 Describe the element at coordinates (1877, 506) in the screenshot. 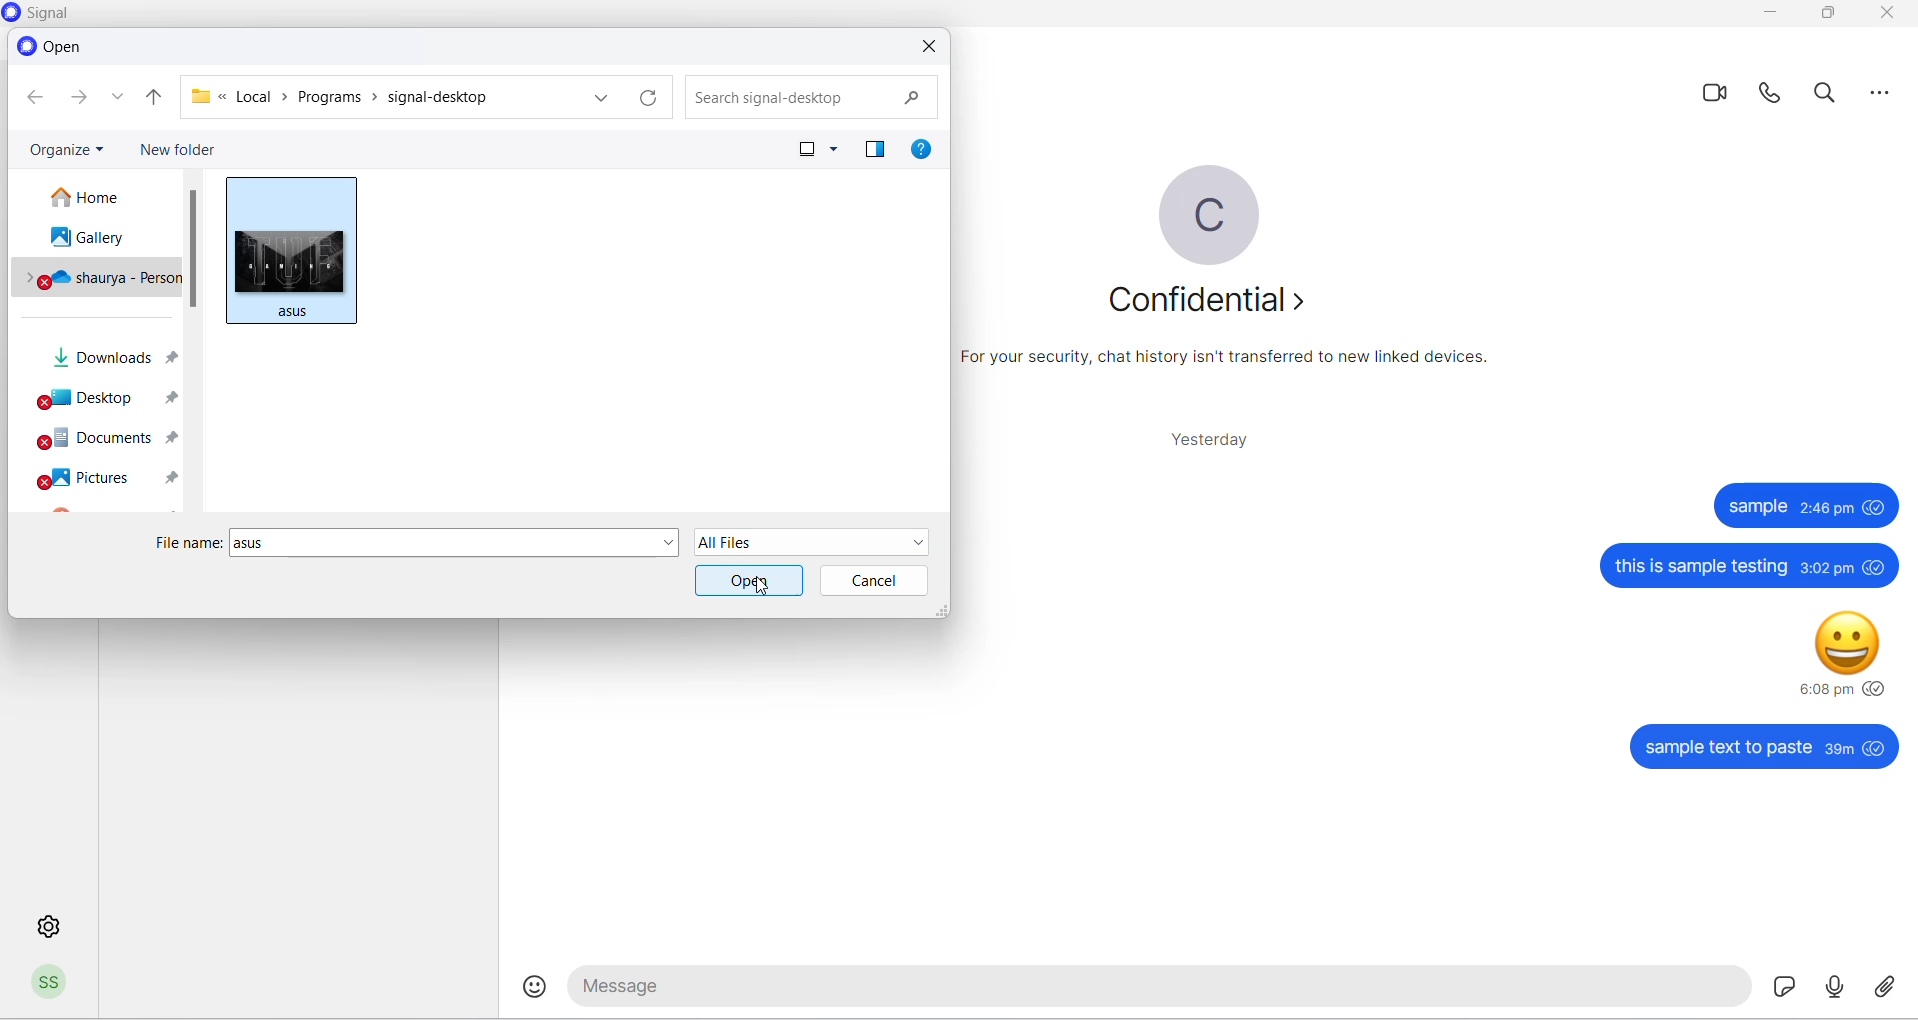

I see `seen` at that location.